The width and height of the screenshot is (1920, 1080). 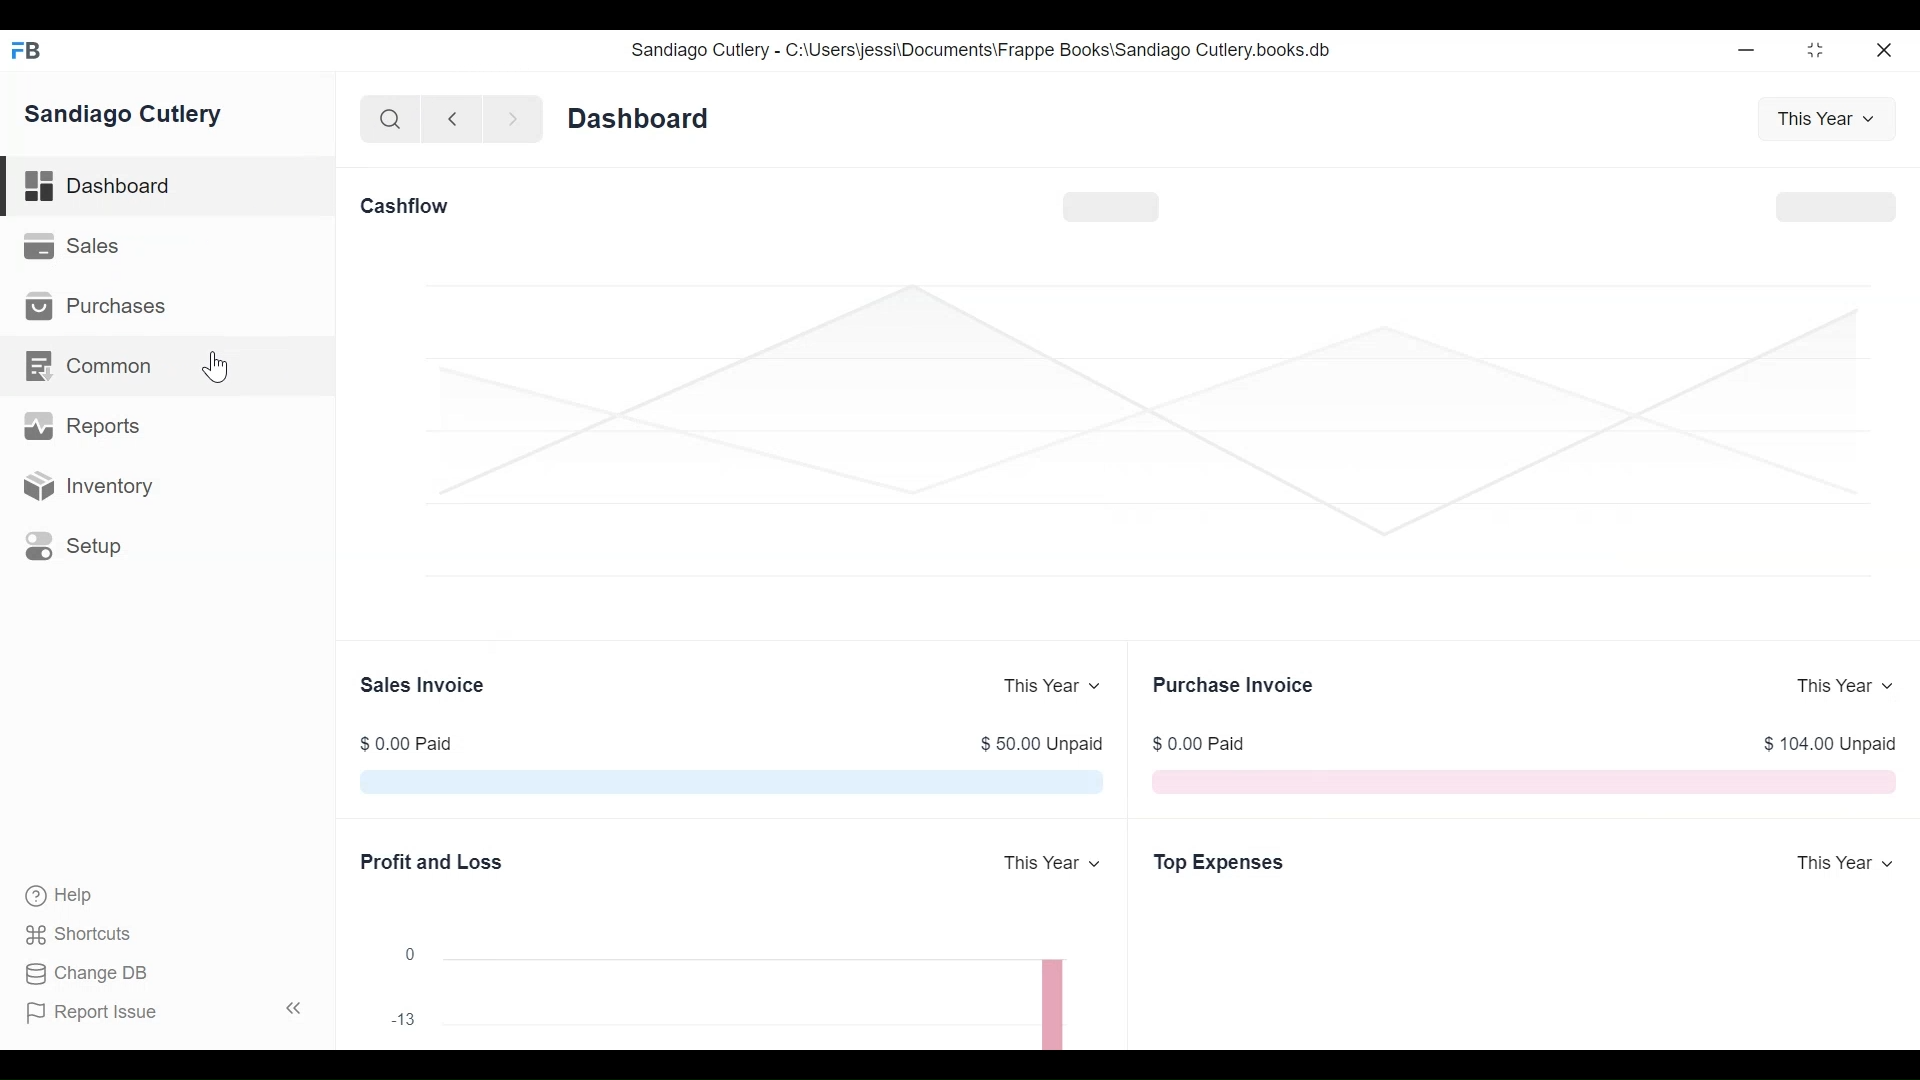 I want to click on Frappe Books Desktop icon, so click(x=28, y=51).